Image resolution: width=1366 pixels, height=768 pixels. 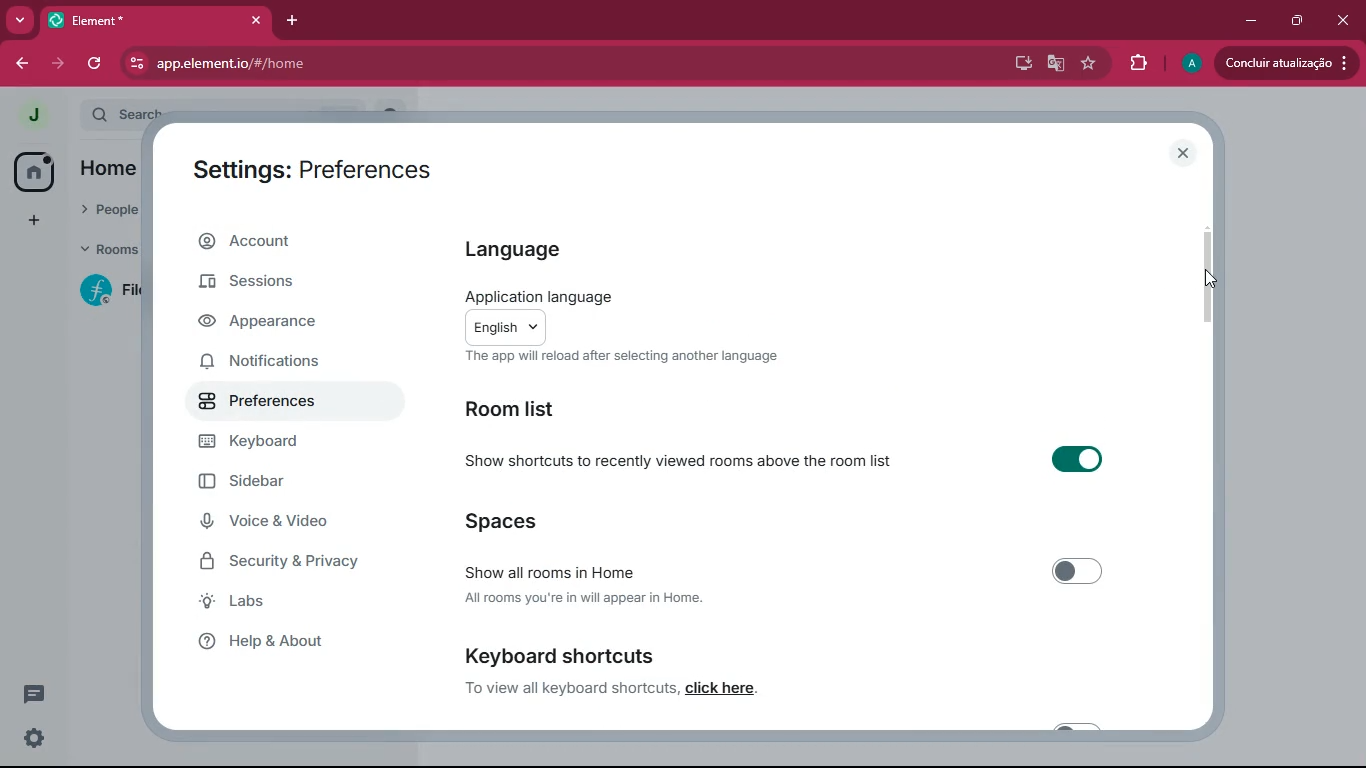 I want to click on maximize, so click(x=1296, y=22).